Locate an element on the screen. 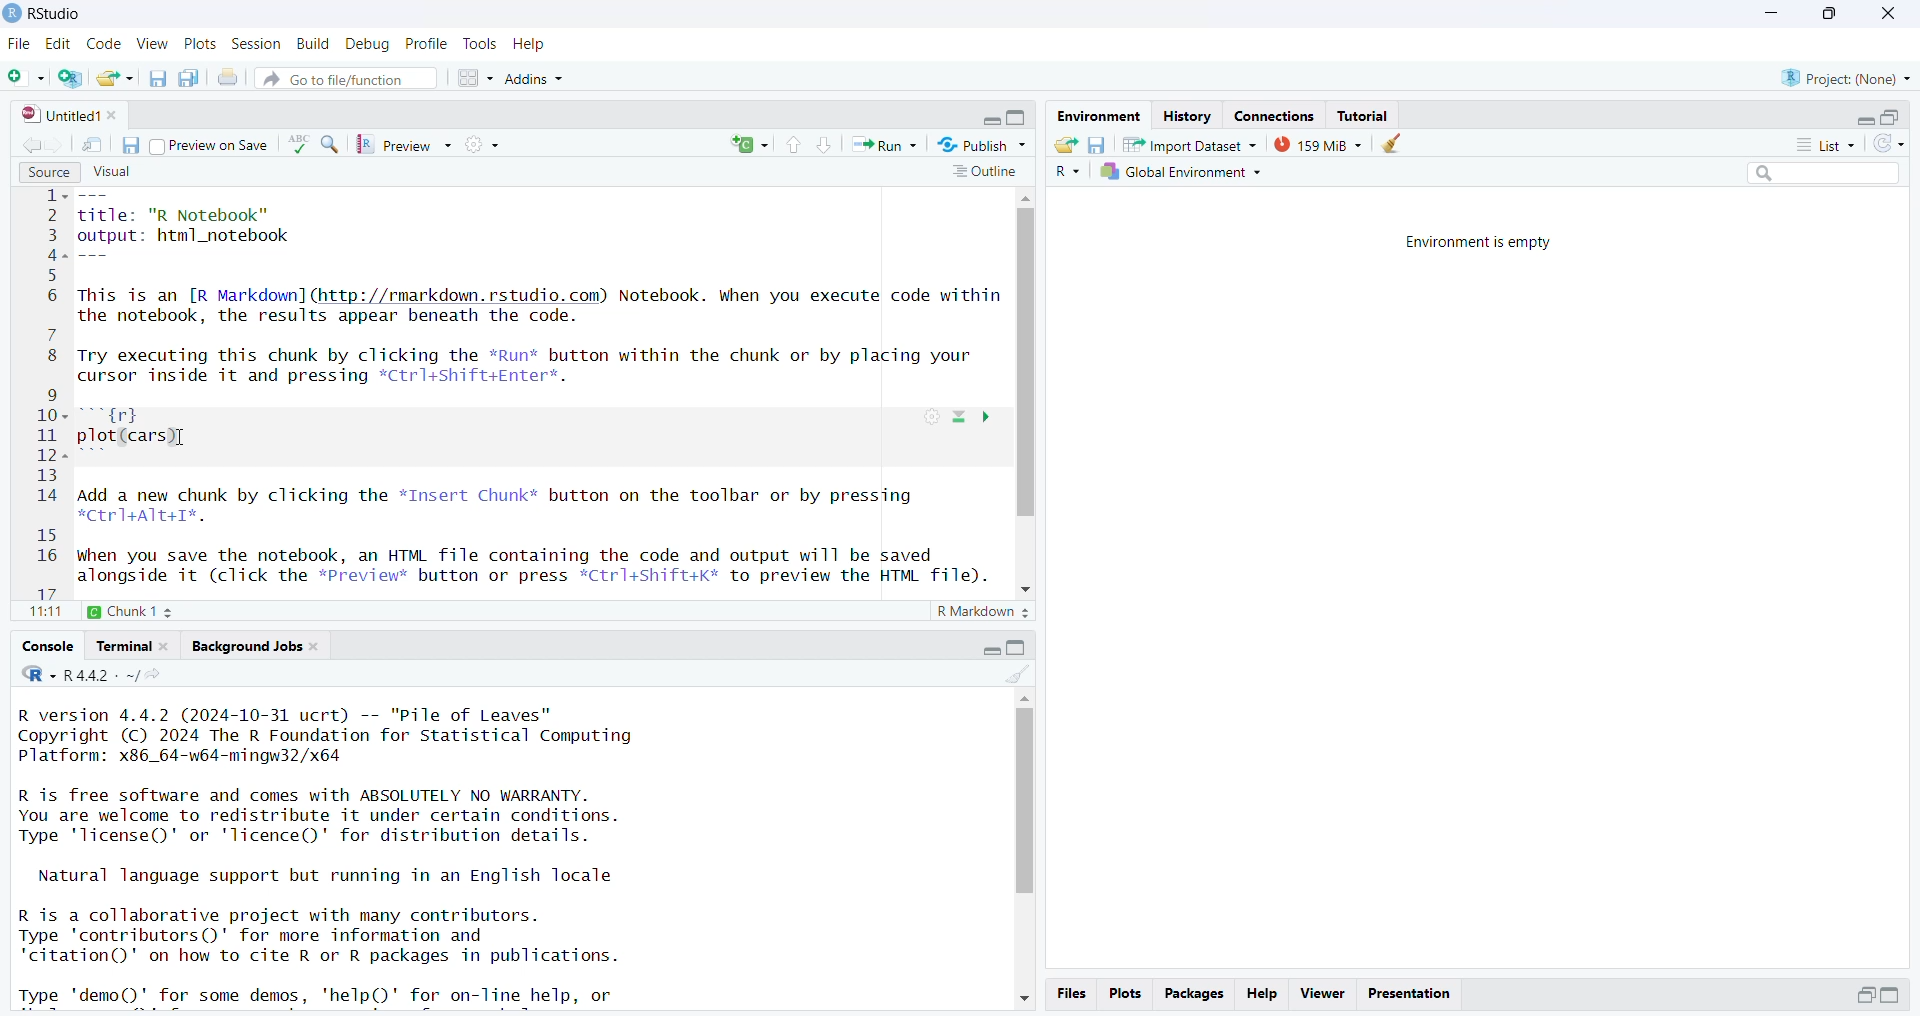 The width and height of the screenshot is (1920, 1016). collapse is located at coordinates (1018, 647).